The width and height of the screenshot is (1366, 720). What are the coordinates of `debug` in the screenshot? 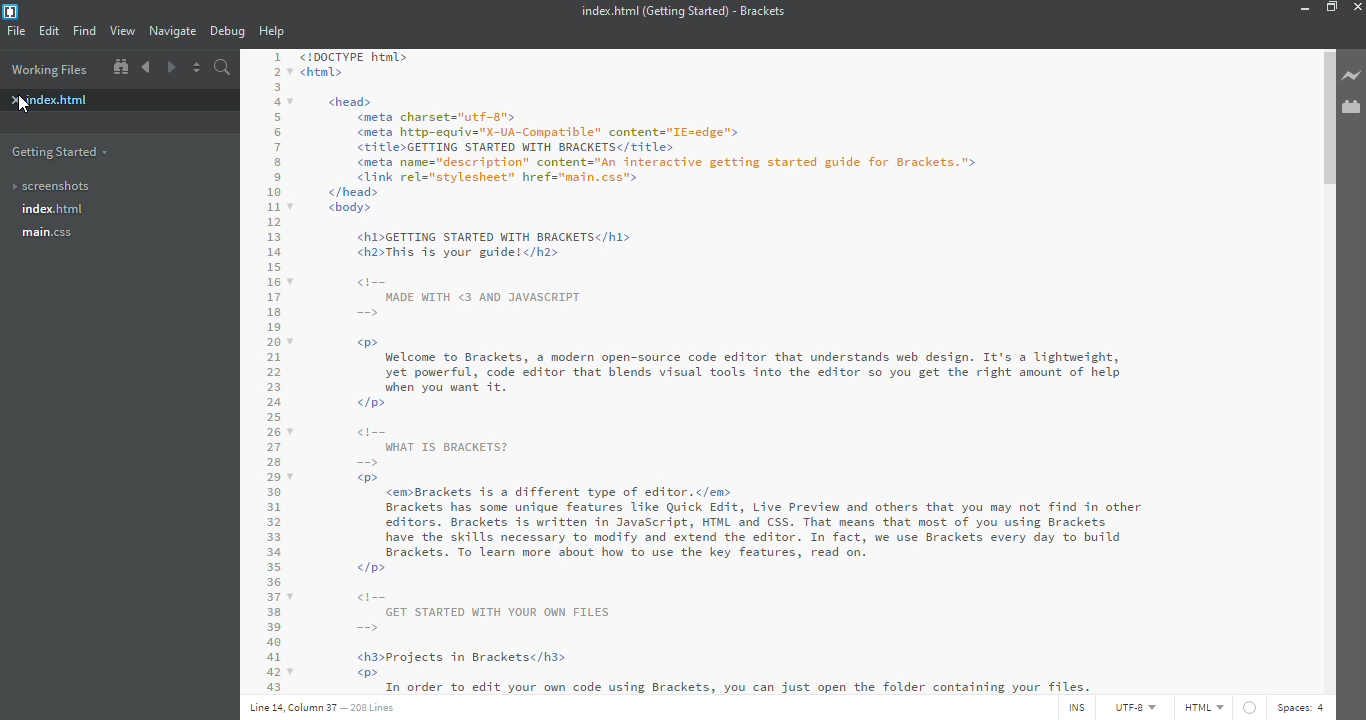 It's located at (227, 32).